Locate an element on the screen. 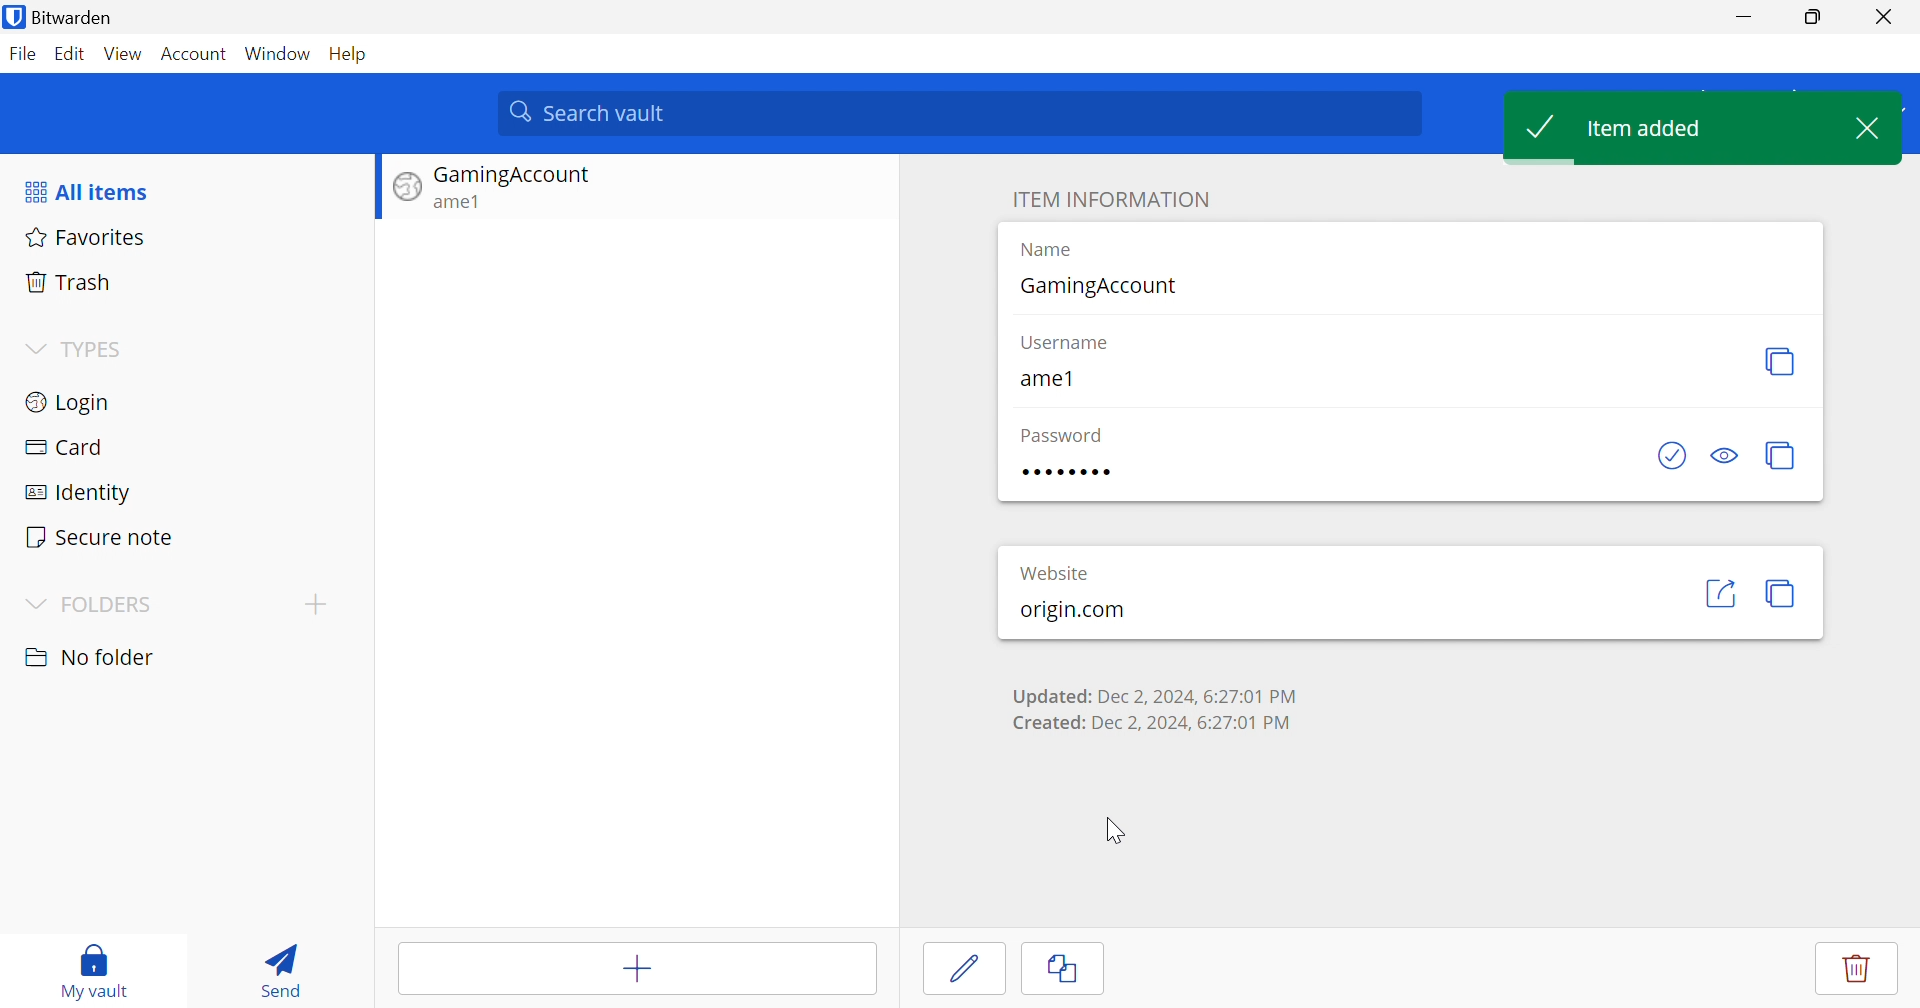 This screenshot has width=1920, height=1008. Gaming Account is located at coordinates (514, 172).